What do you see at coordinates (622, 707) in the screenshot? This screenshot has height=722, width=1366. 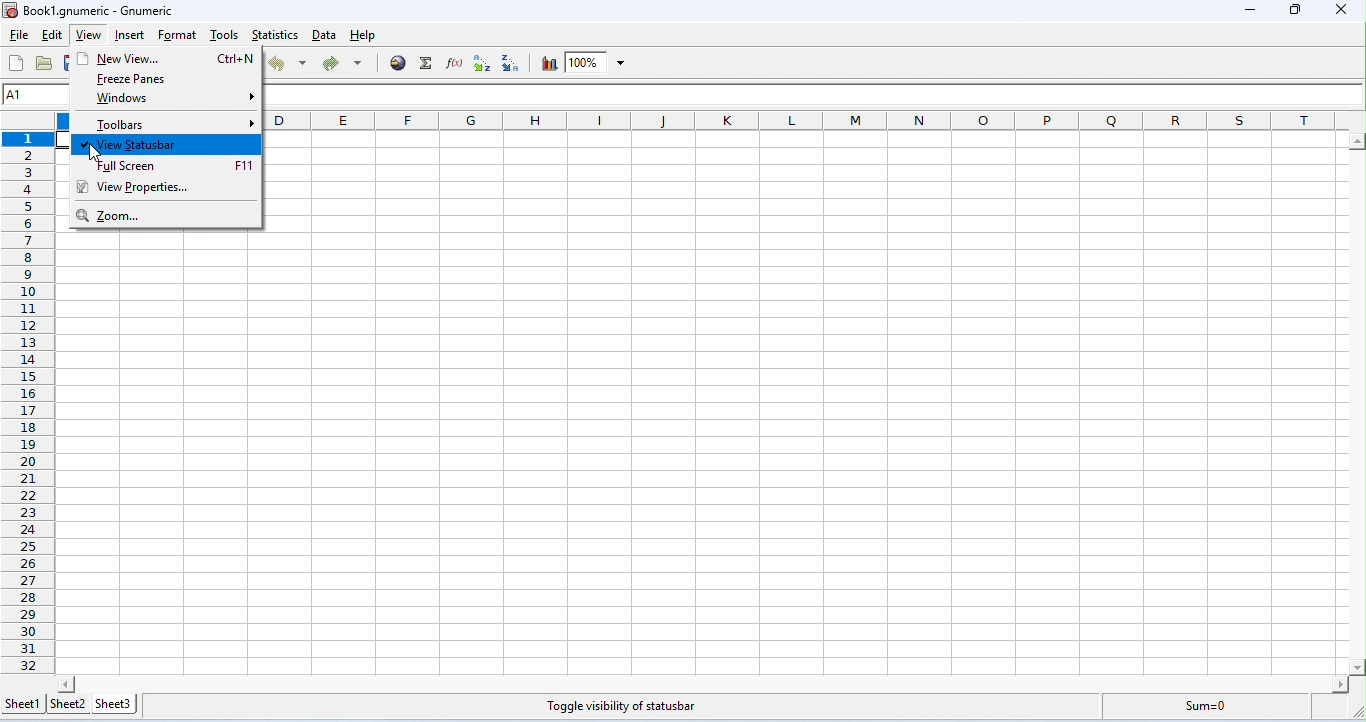 I see `toggle visibility of status bar` at bounding box center [622, 707].